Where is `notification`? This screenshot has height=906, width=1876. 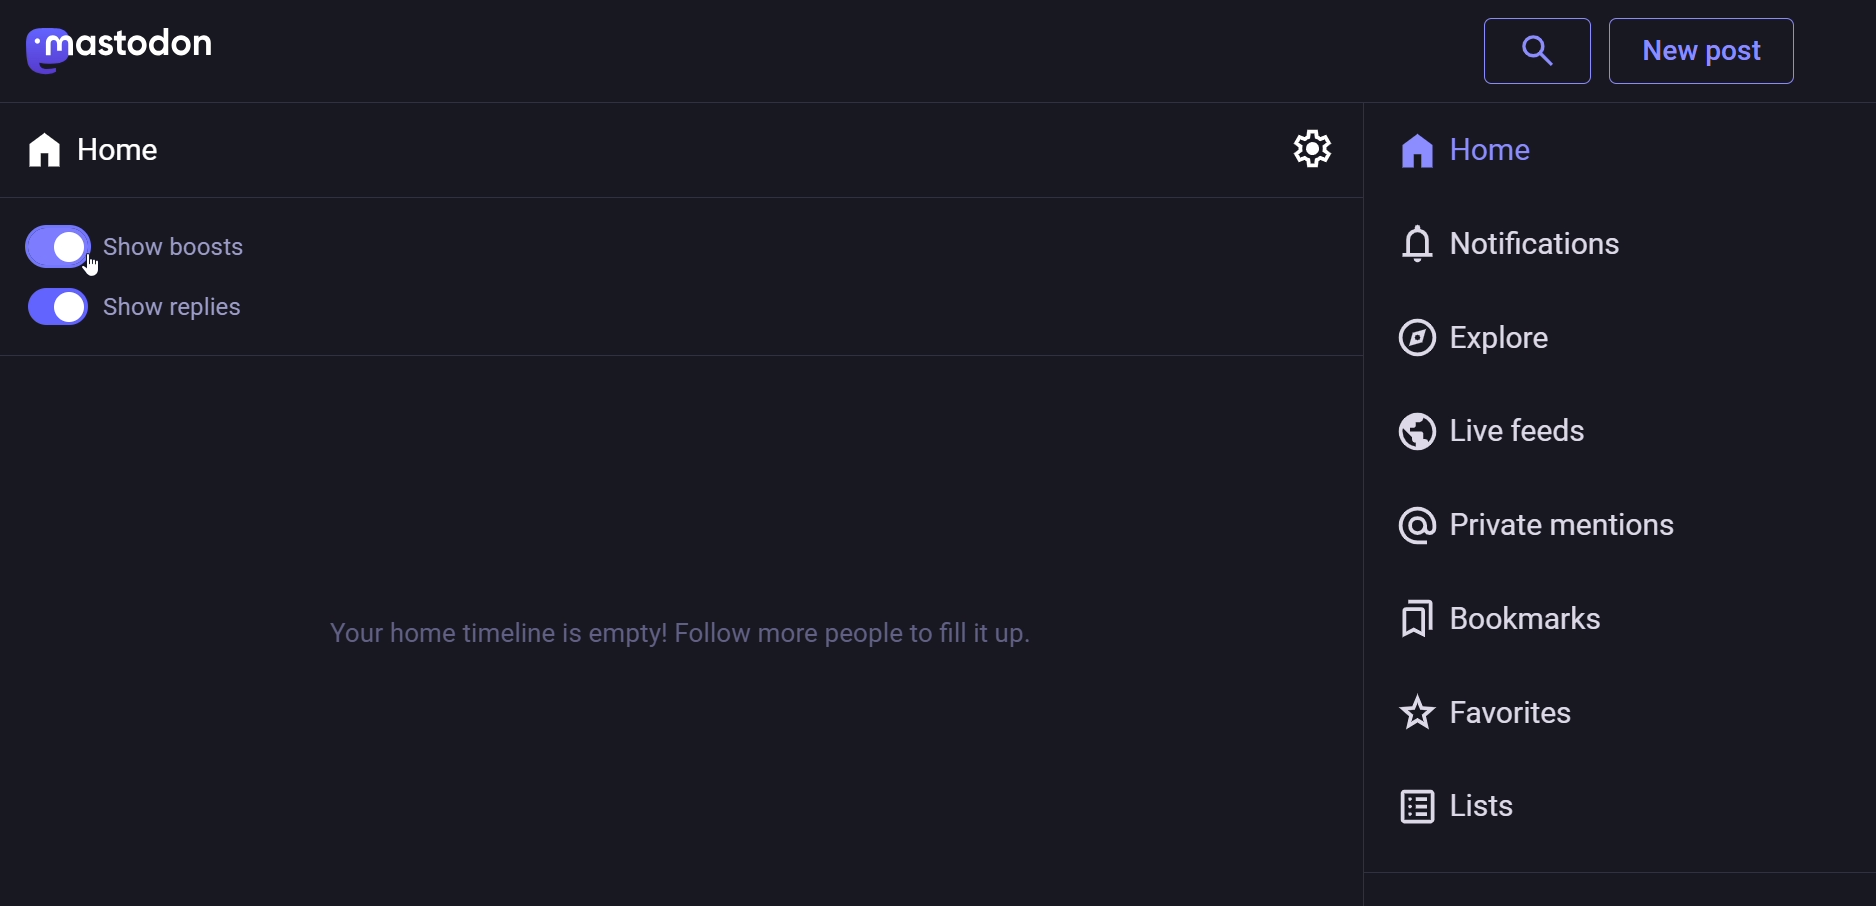 notification is located at coordinates (1522, 247).